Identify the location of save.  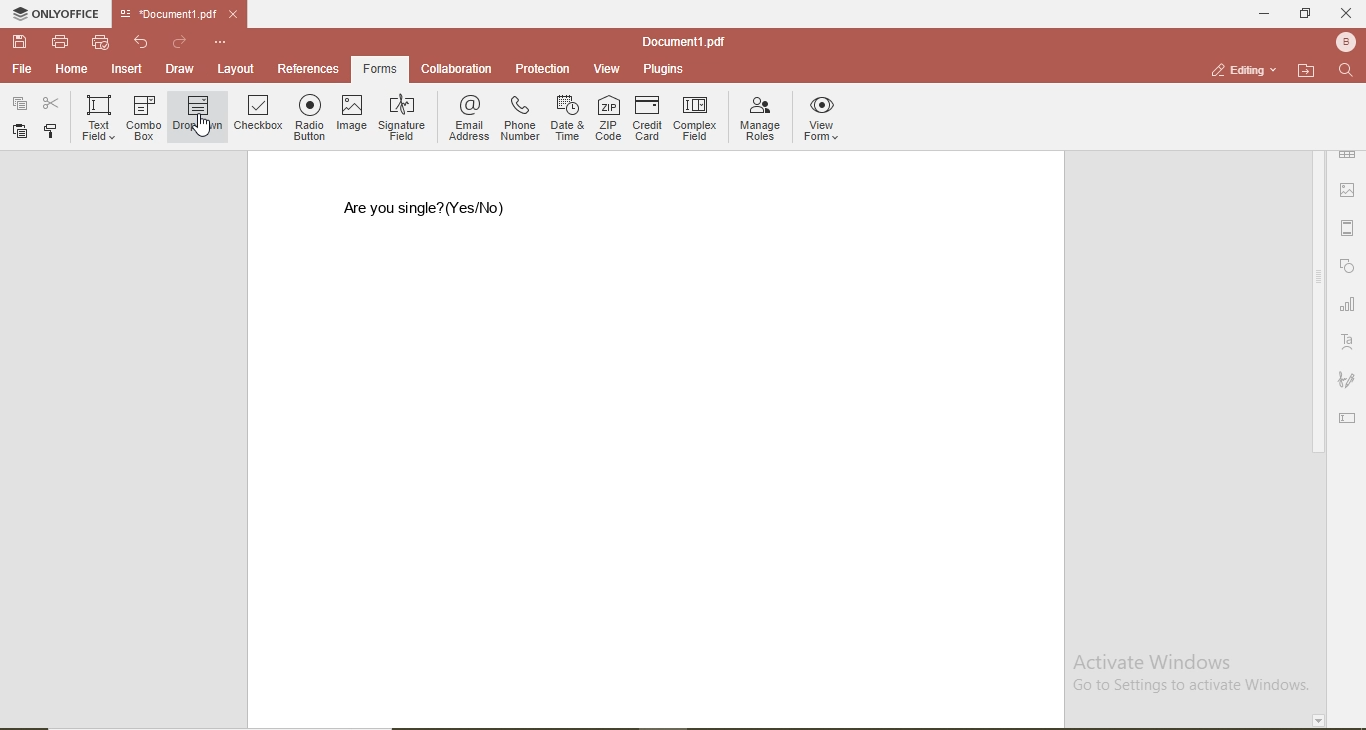
(20, 42).